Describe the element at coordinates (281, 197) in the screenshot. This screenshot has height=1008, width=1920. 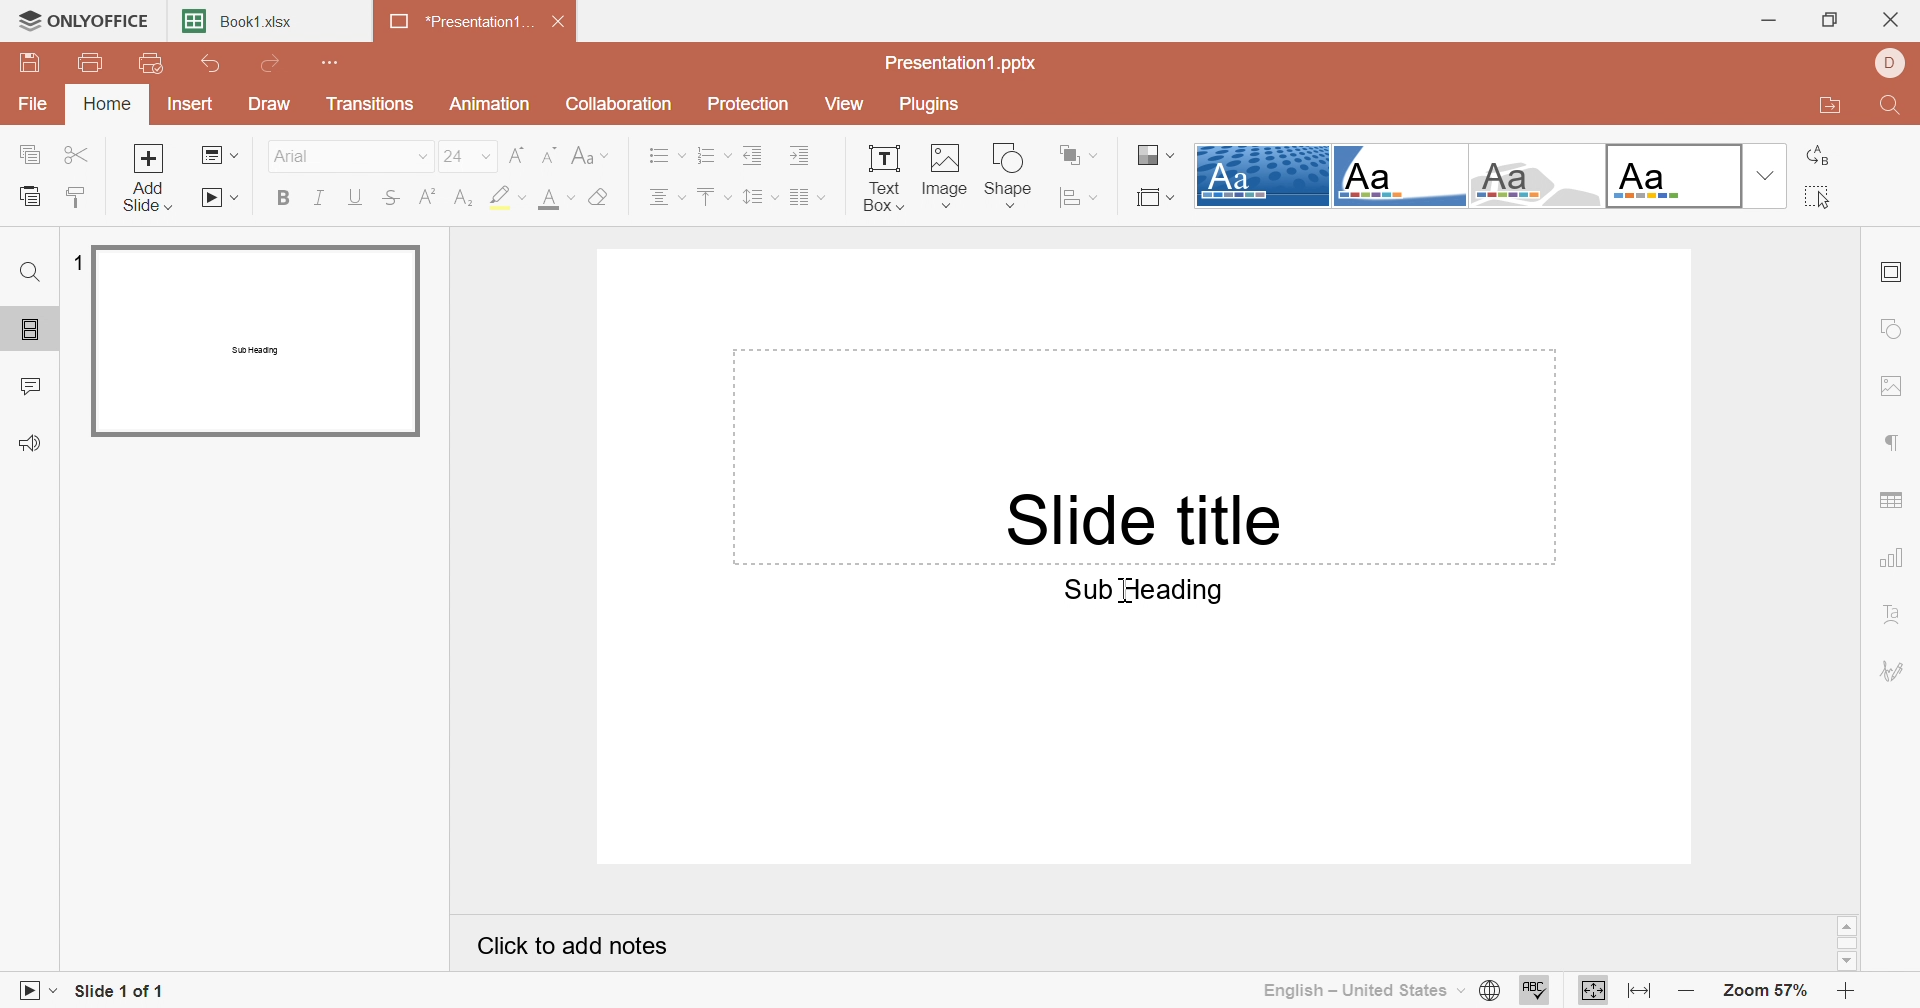
I see `Bold` at that location.